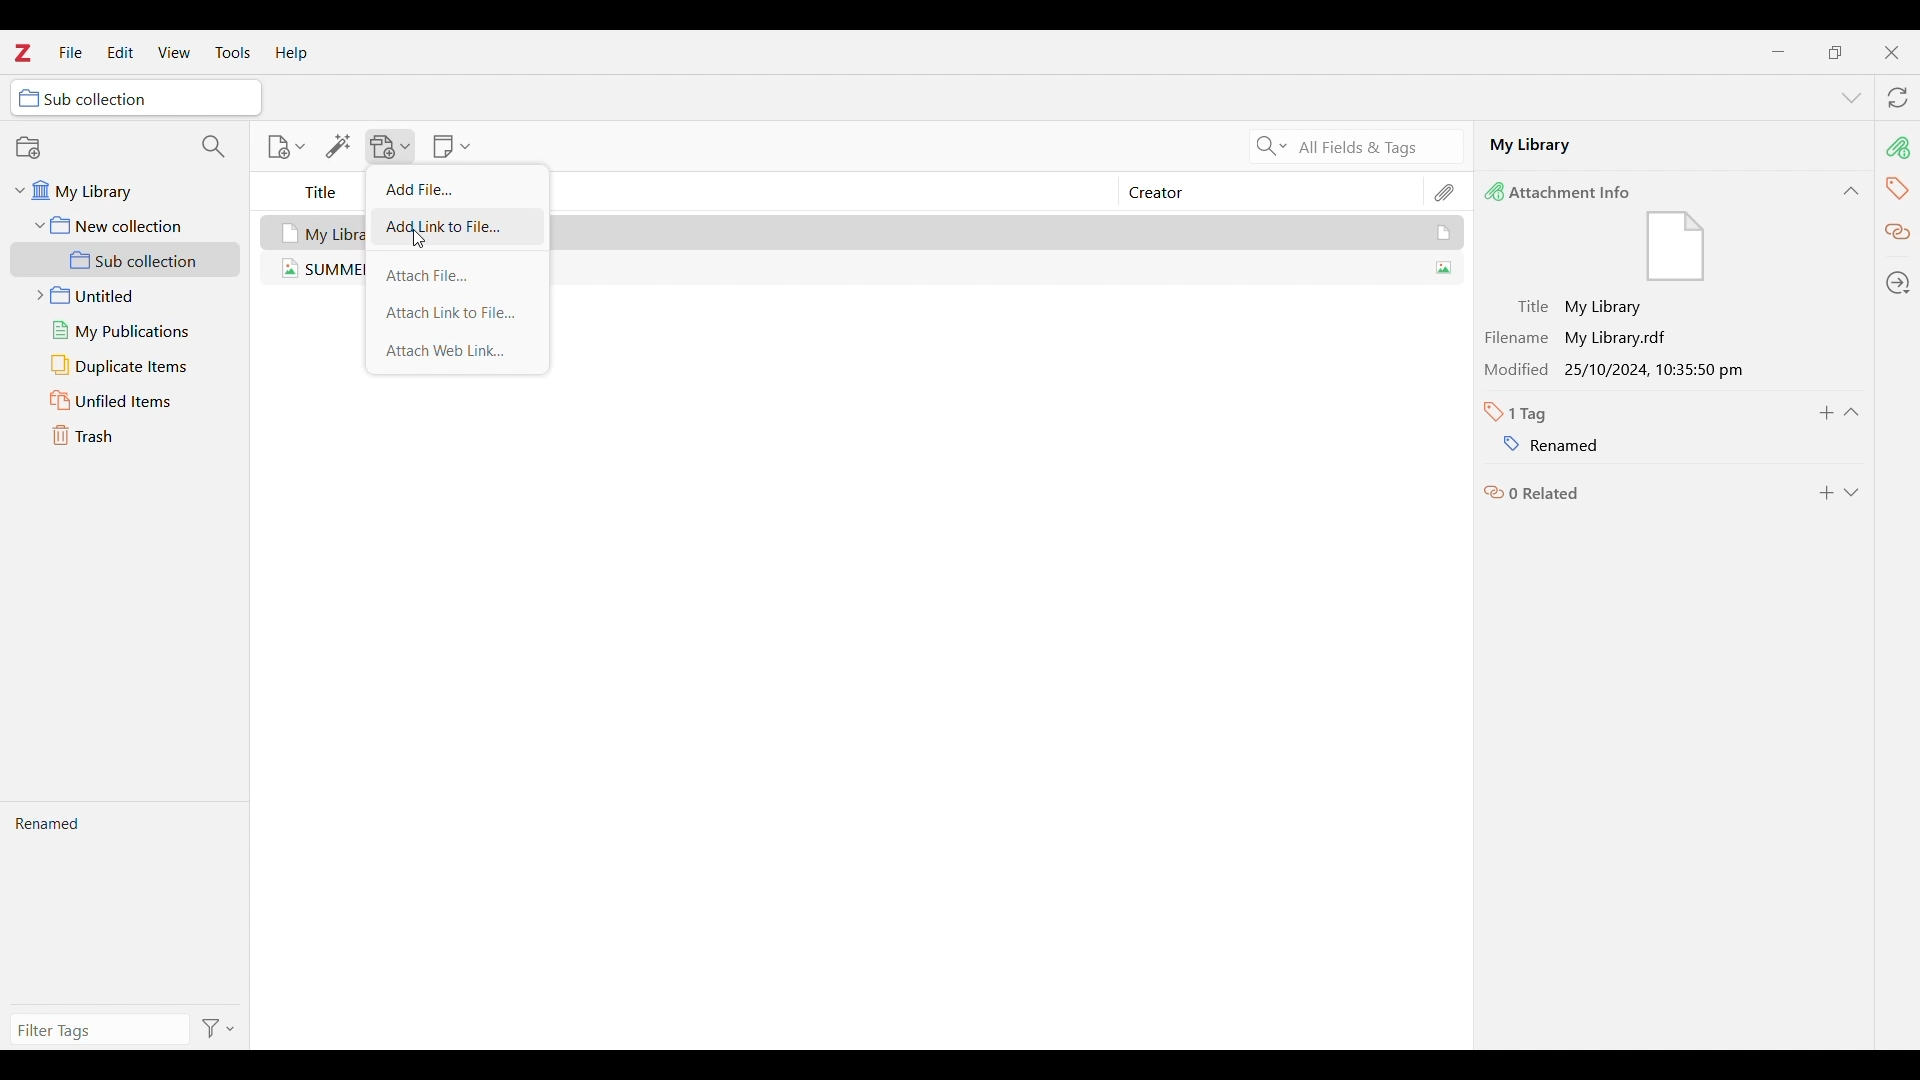 Image resolution: width=1920 pixels, height=1080 pixels. I want to click on Collapse, so click(1851, 191).